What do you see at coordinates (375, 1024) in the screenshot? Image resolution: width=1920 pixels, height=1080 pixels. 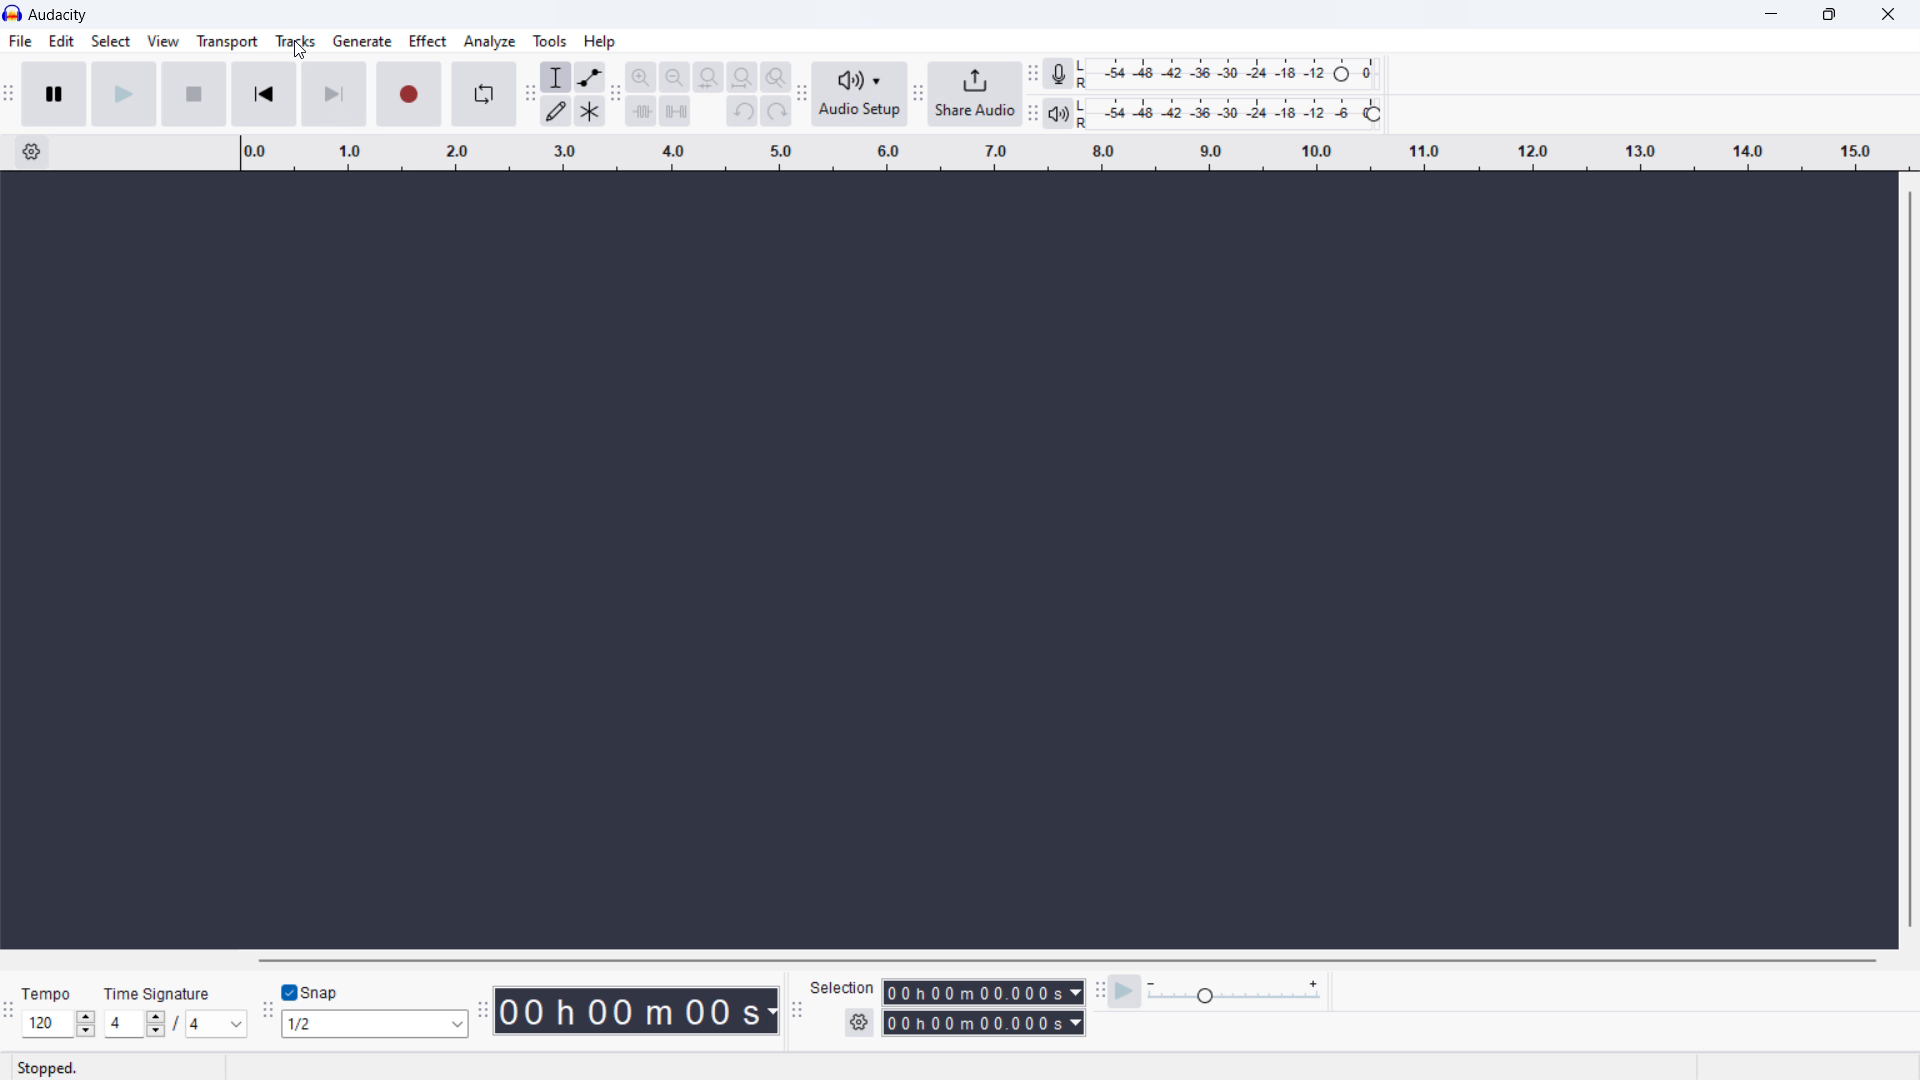 I see `select snapping` at bounding box center [375, 1024].